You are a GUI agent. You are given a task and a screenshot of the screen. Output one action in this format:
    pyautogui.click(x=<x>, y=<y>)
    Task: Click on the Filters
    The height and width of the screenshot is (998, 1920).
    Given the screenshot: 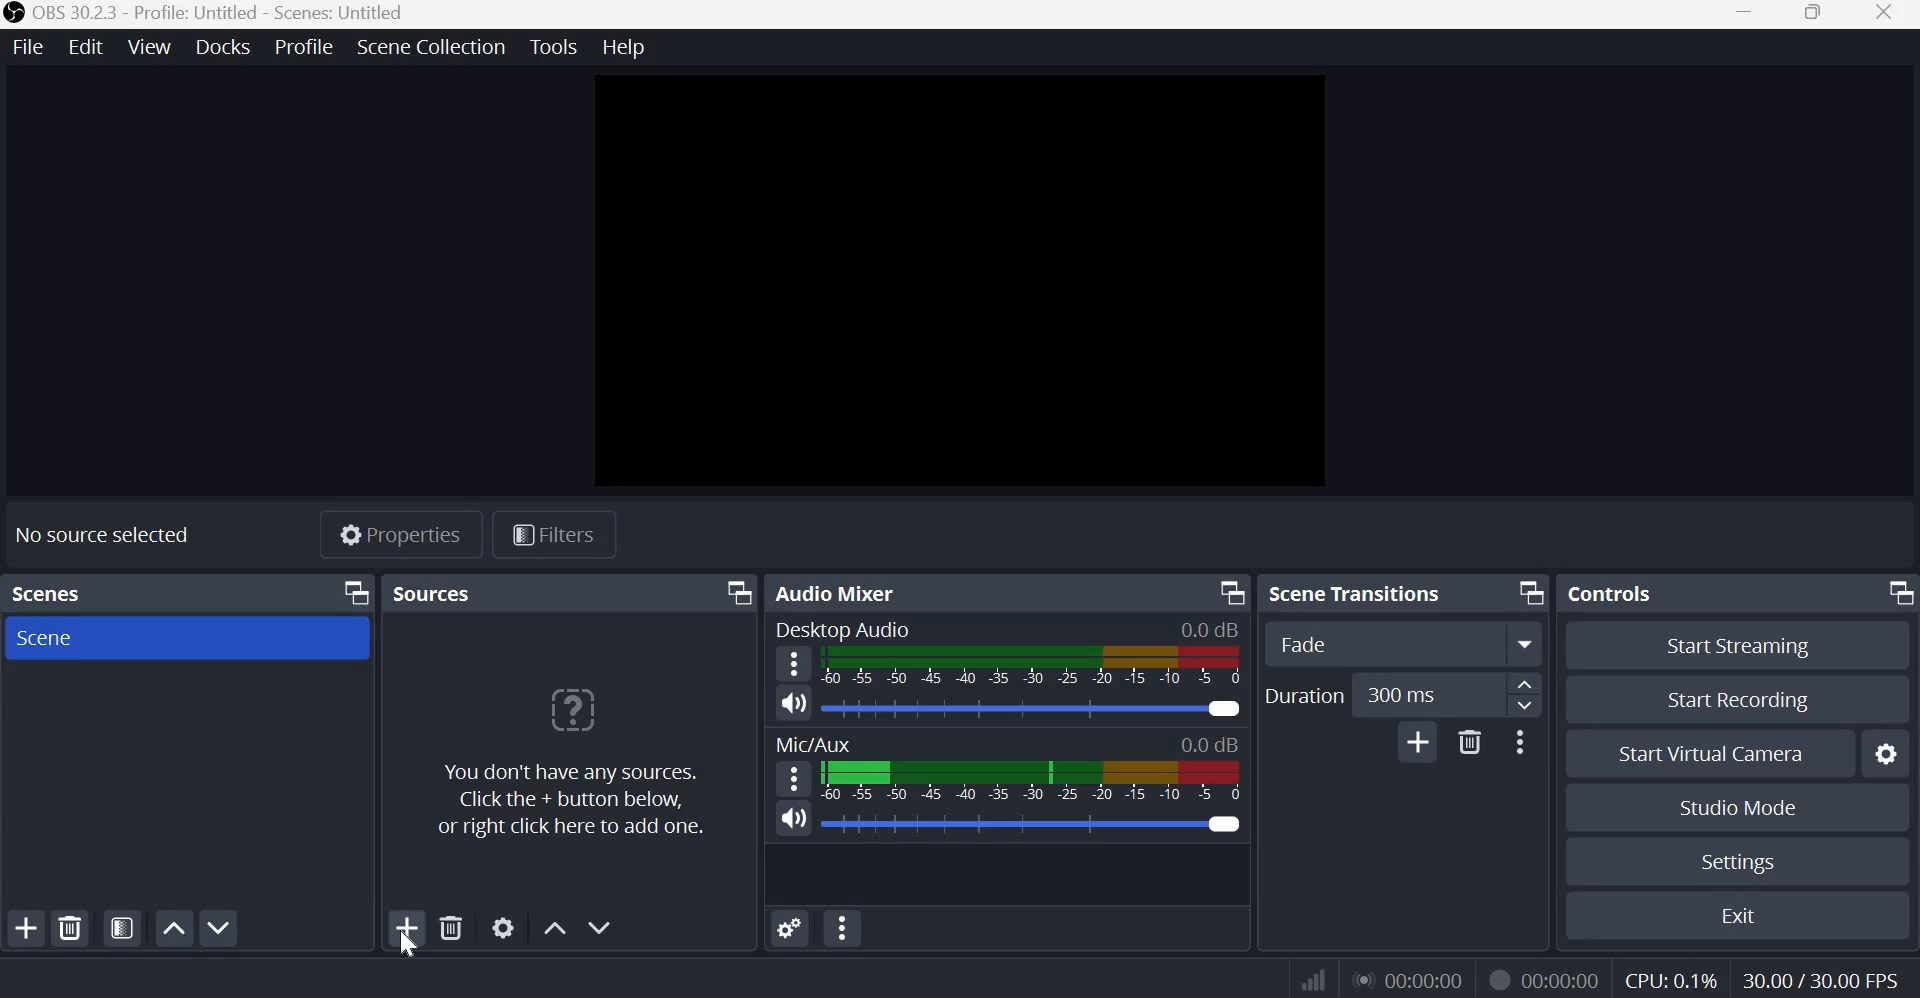 What is the action you would take?
    pyautogui.click(x=552, y=535)
    